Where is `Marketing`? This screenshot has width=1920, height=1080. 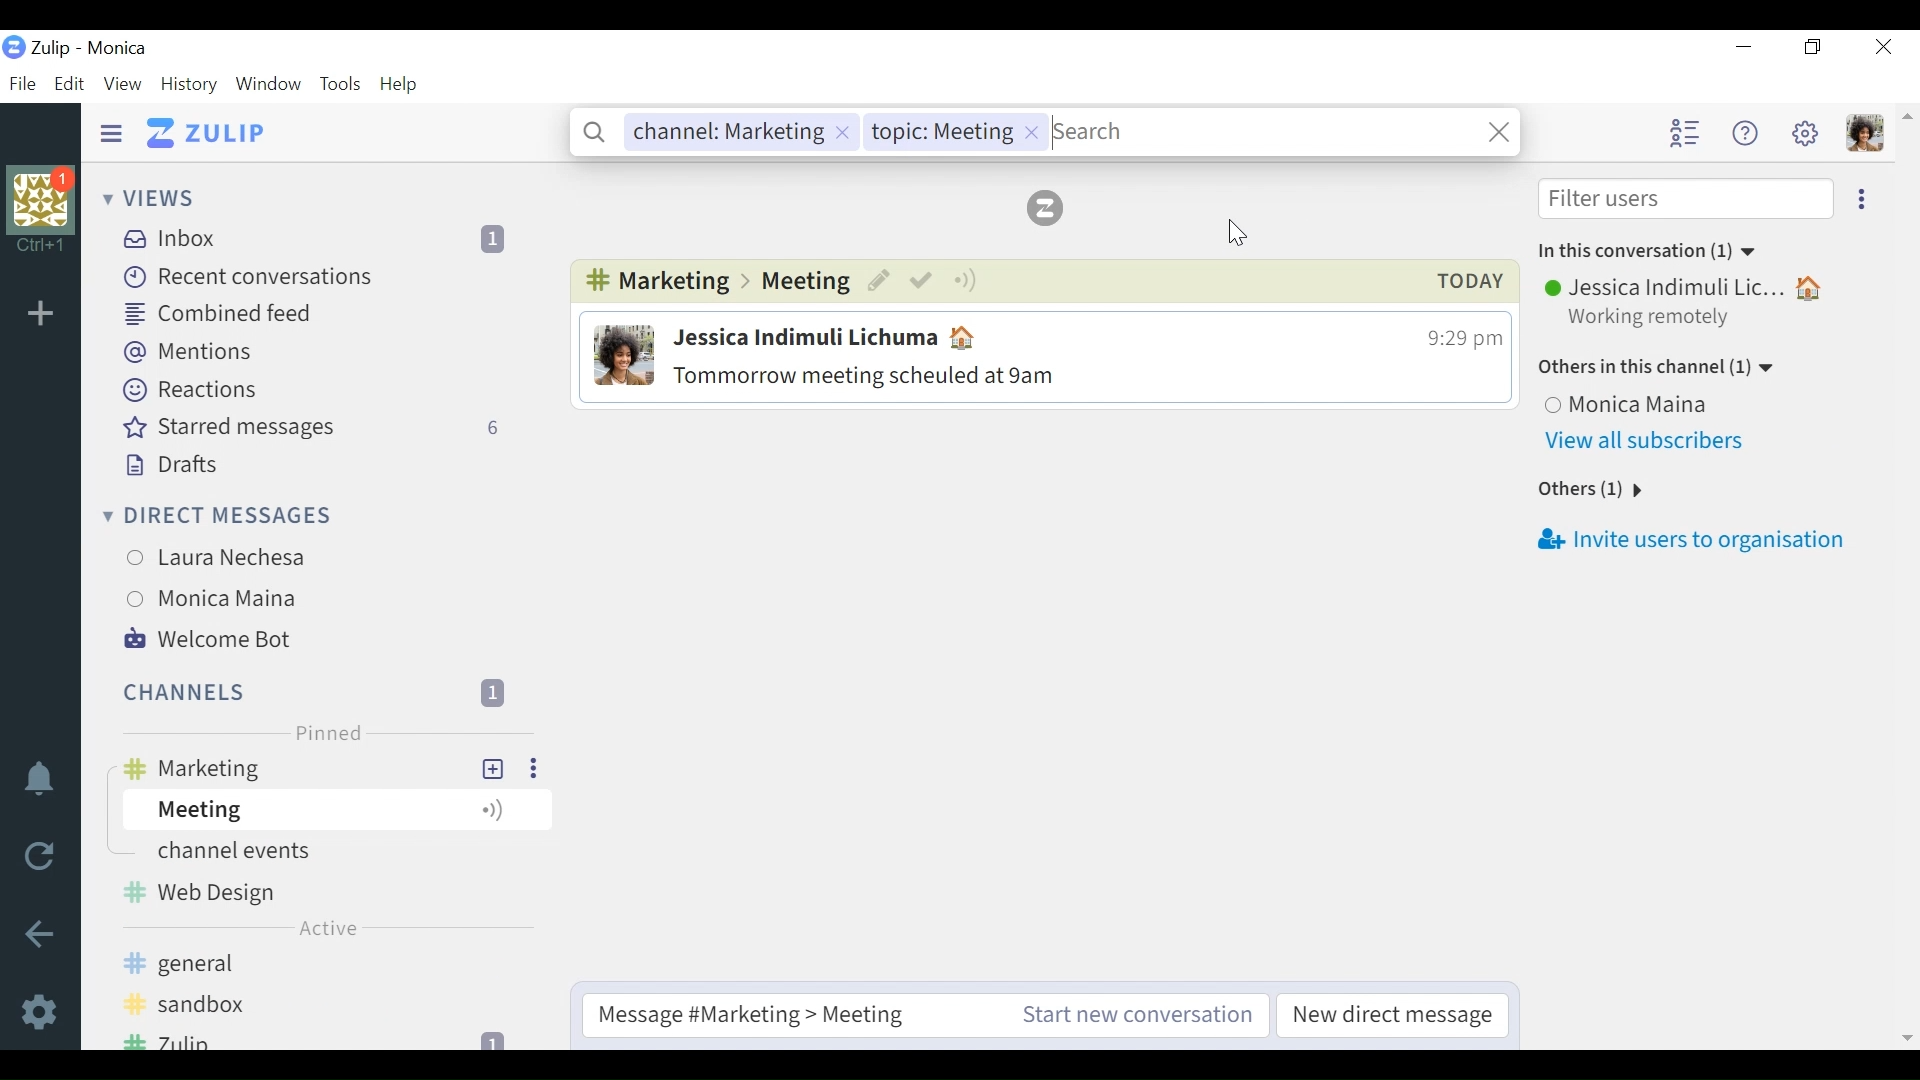 Marketing is located at coordinates (656, 282).